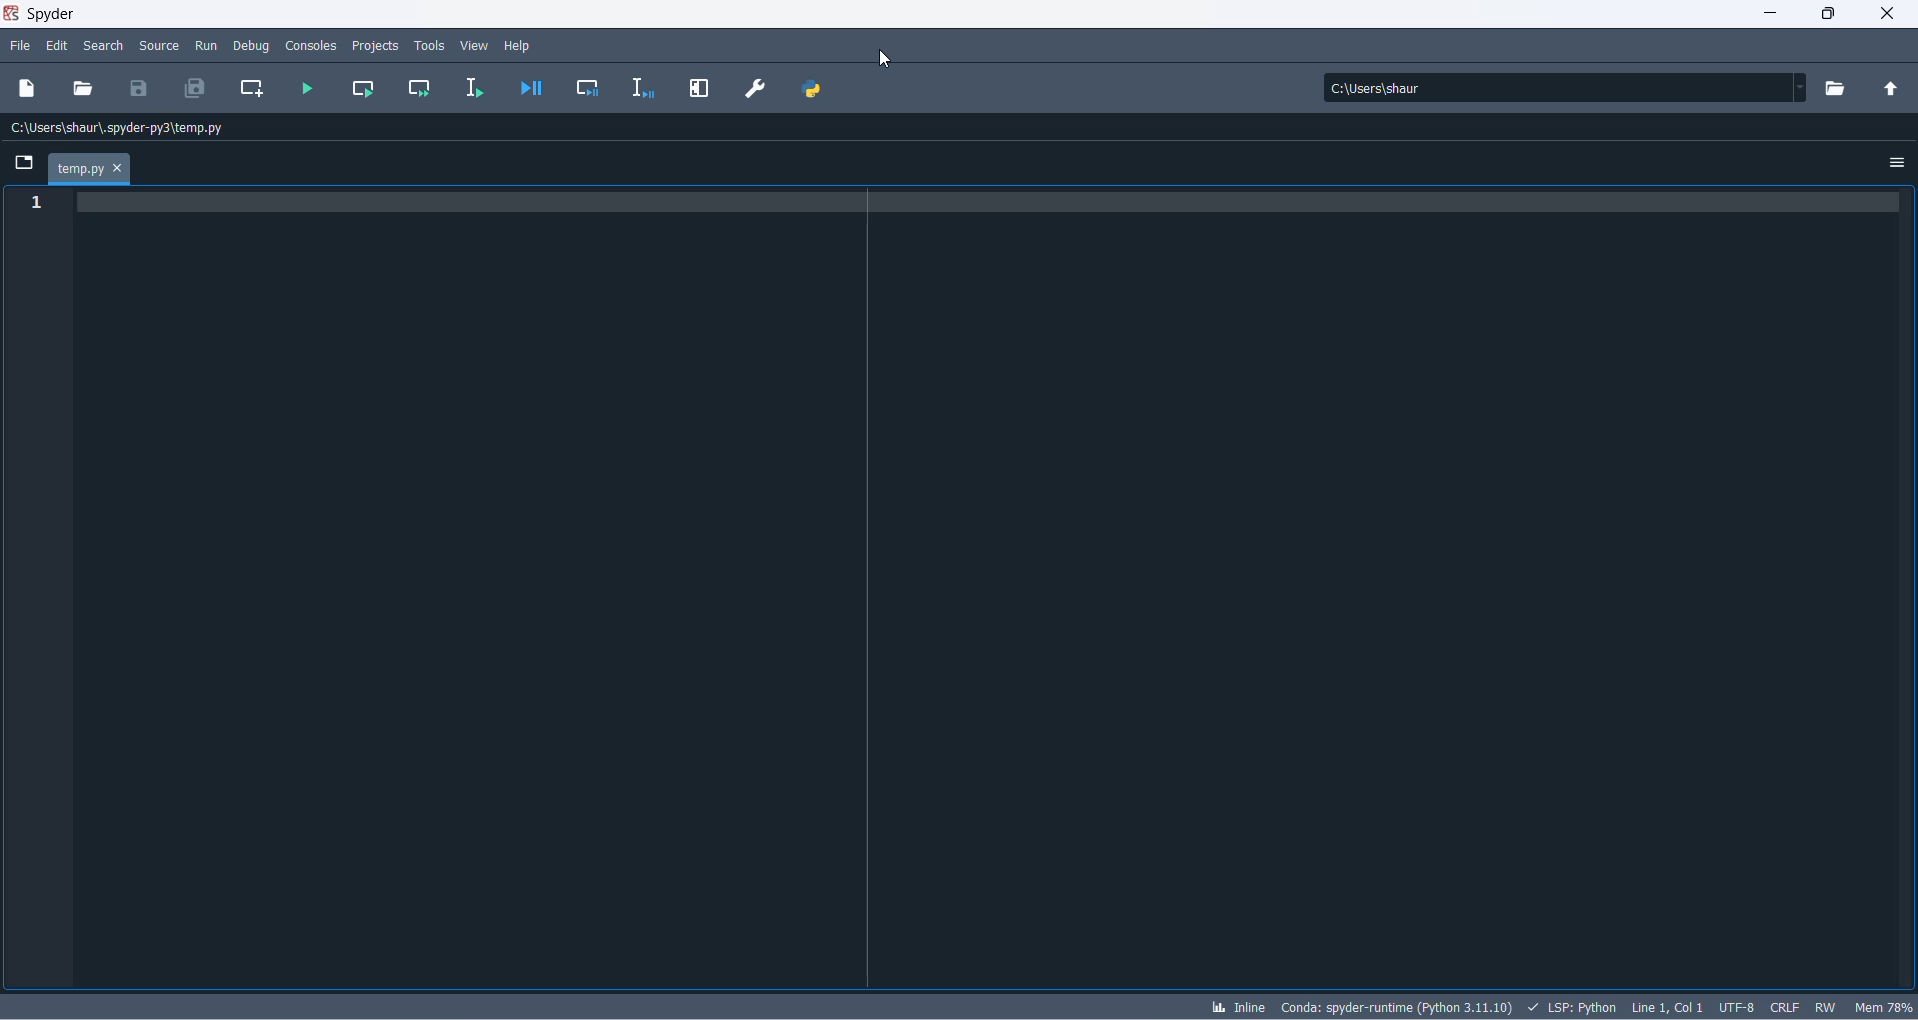 This screenshot has width=1918, height=1020. Describe the element at coordinates (308, 89) in the screenshot. I see `run file` at that location.